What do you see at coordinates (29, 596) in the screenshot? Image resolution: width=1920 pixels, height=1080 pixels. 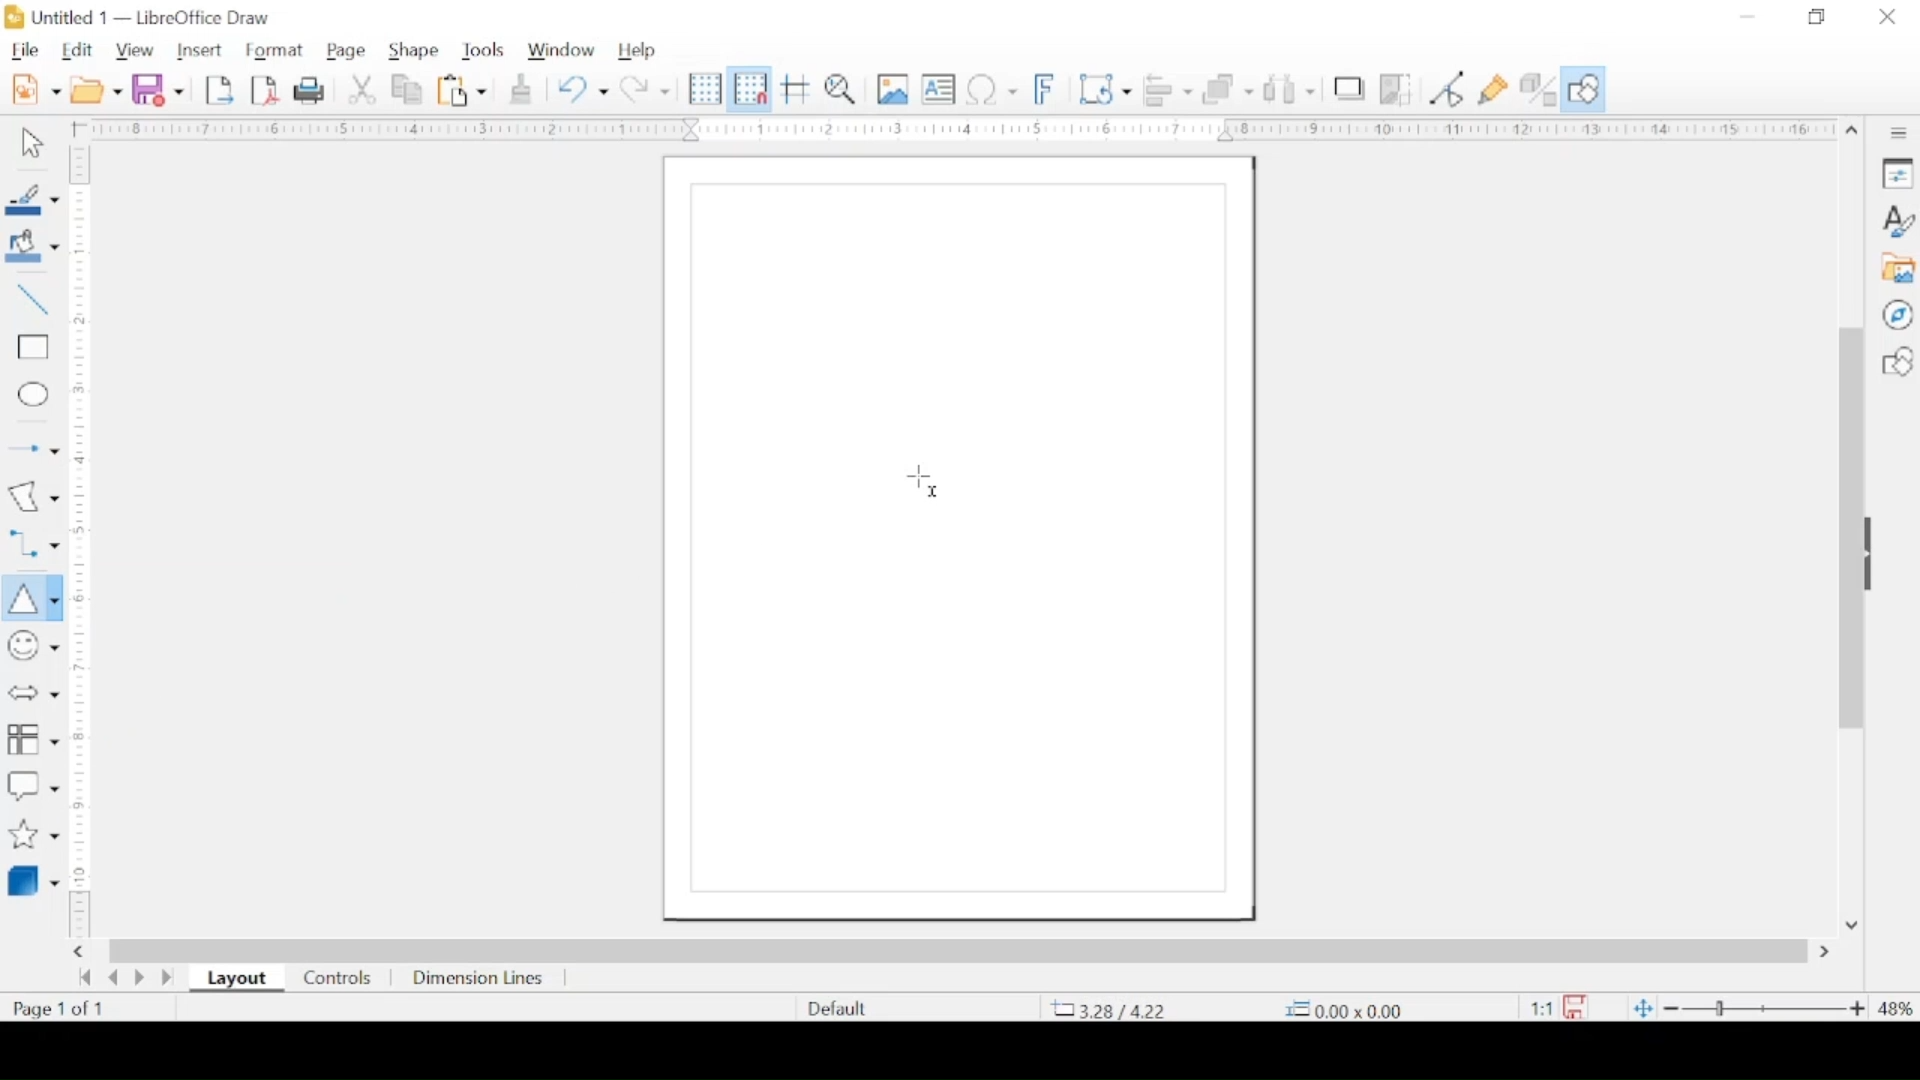 I see `insert triangle` at bounding box center [29, 596].